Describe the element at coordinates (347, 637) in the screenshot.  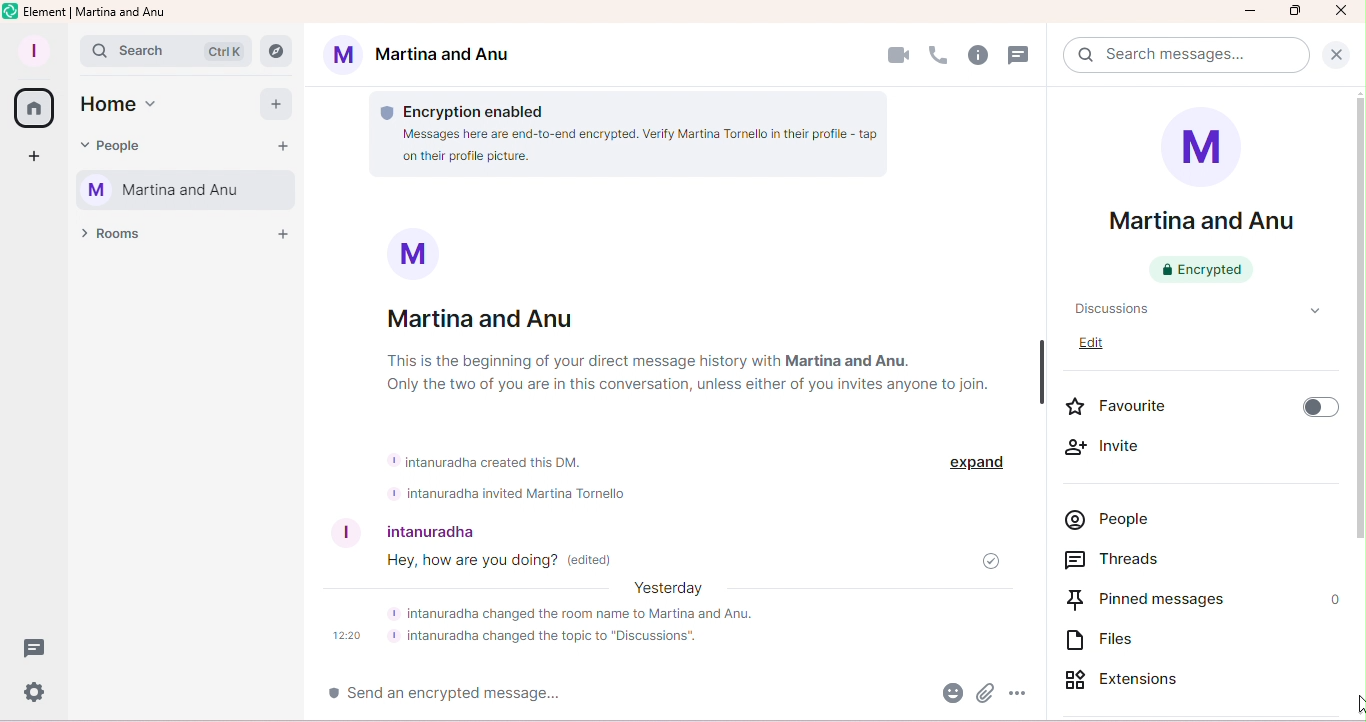
I see `12:20` at that location.